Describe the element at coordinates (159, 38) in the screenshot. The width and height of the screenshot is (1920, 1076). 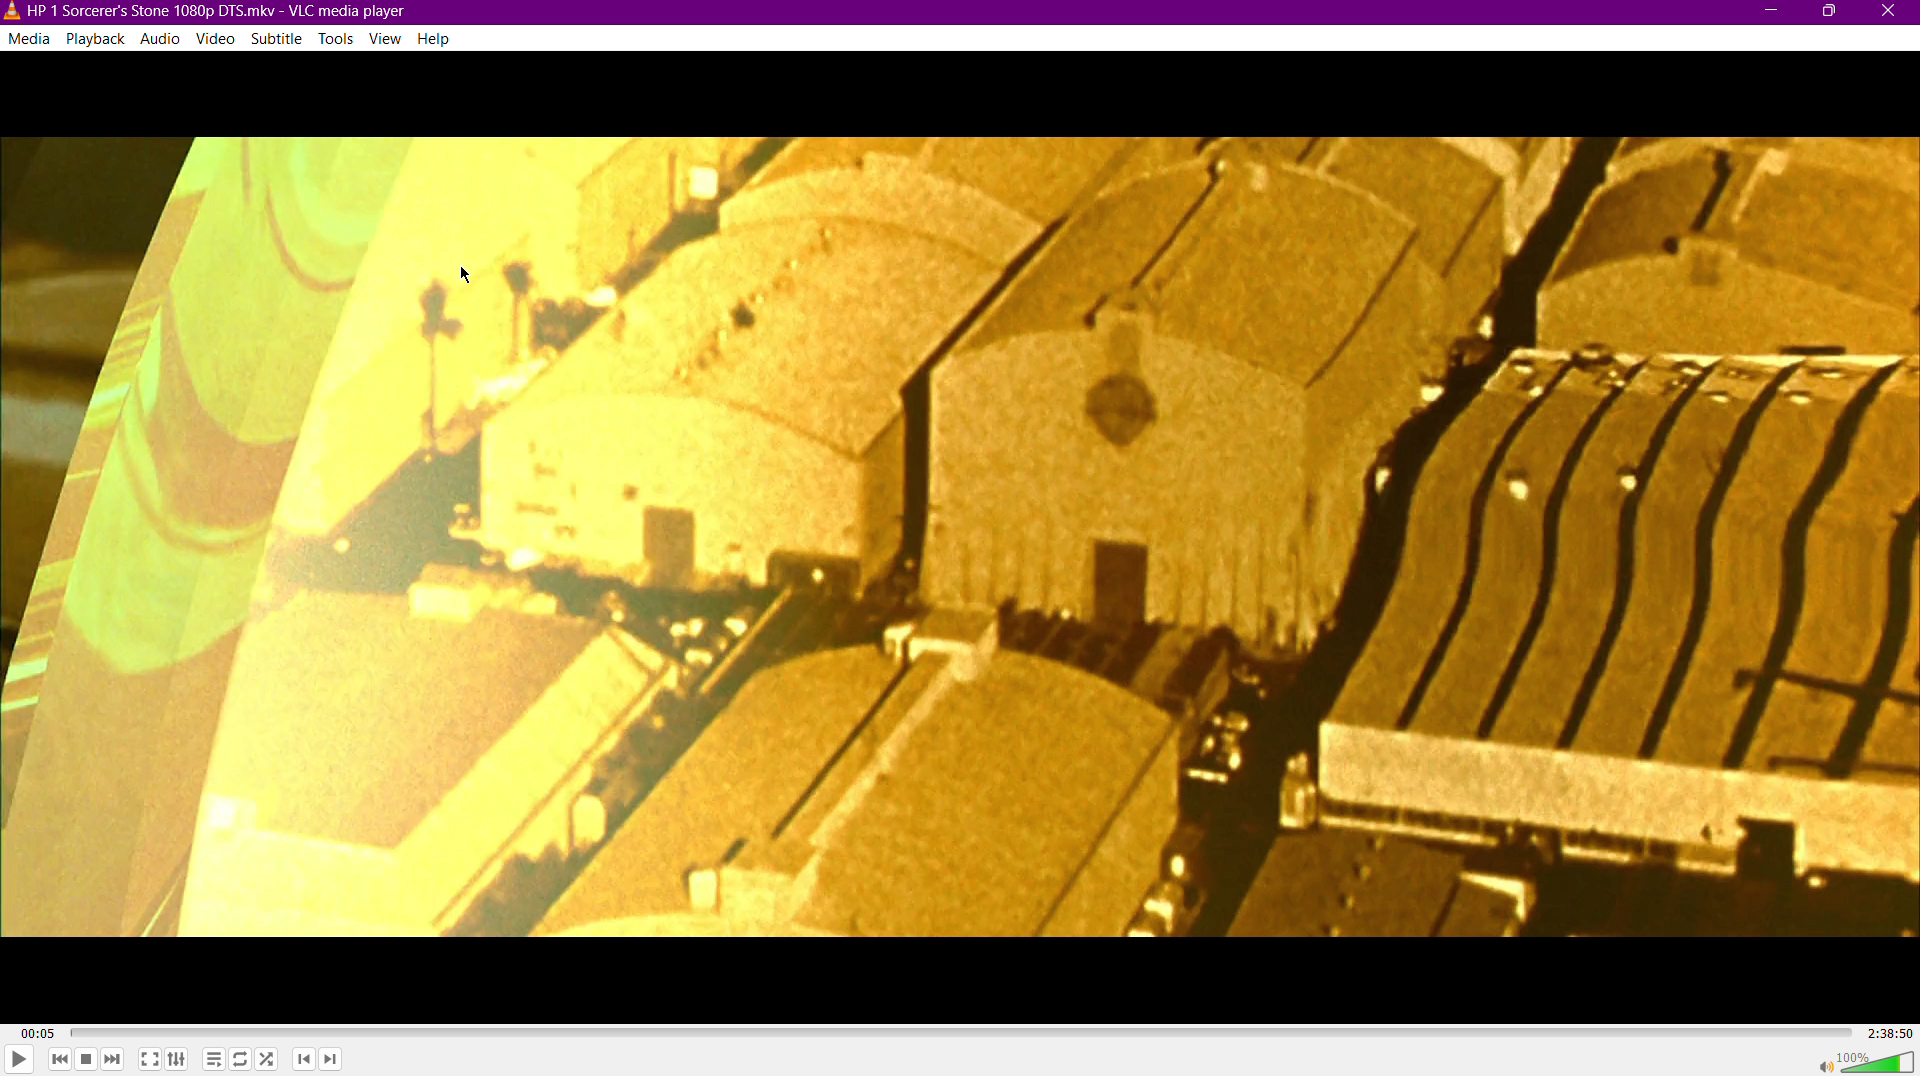
I see `Audio` at that location.